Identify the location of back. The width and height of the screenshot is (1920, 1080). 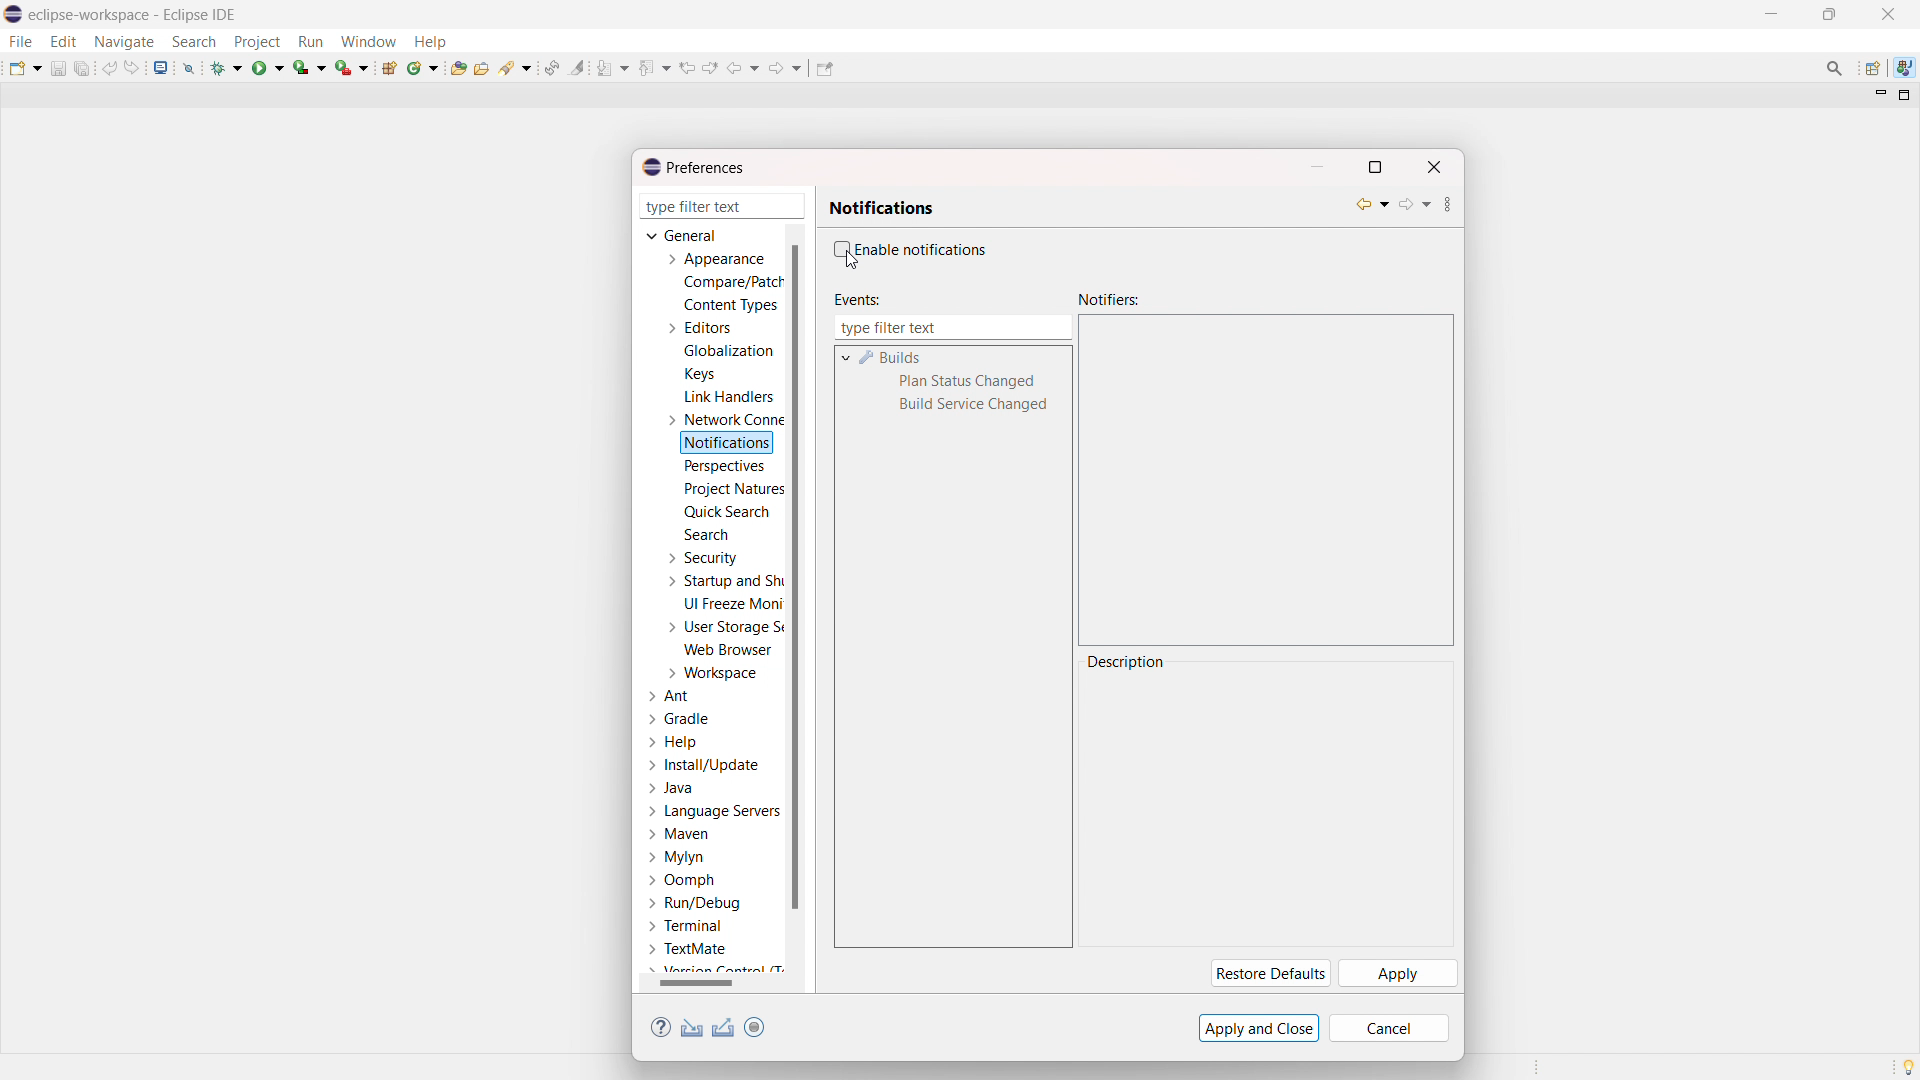
(1372, 204).